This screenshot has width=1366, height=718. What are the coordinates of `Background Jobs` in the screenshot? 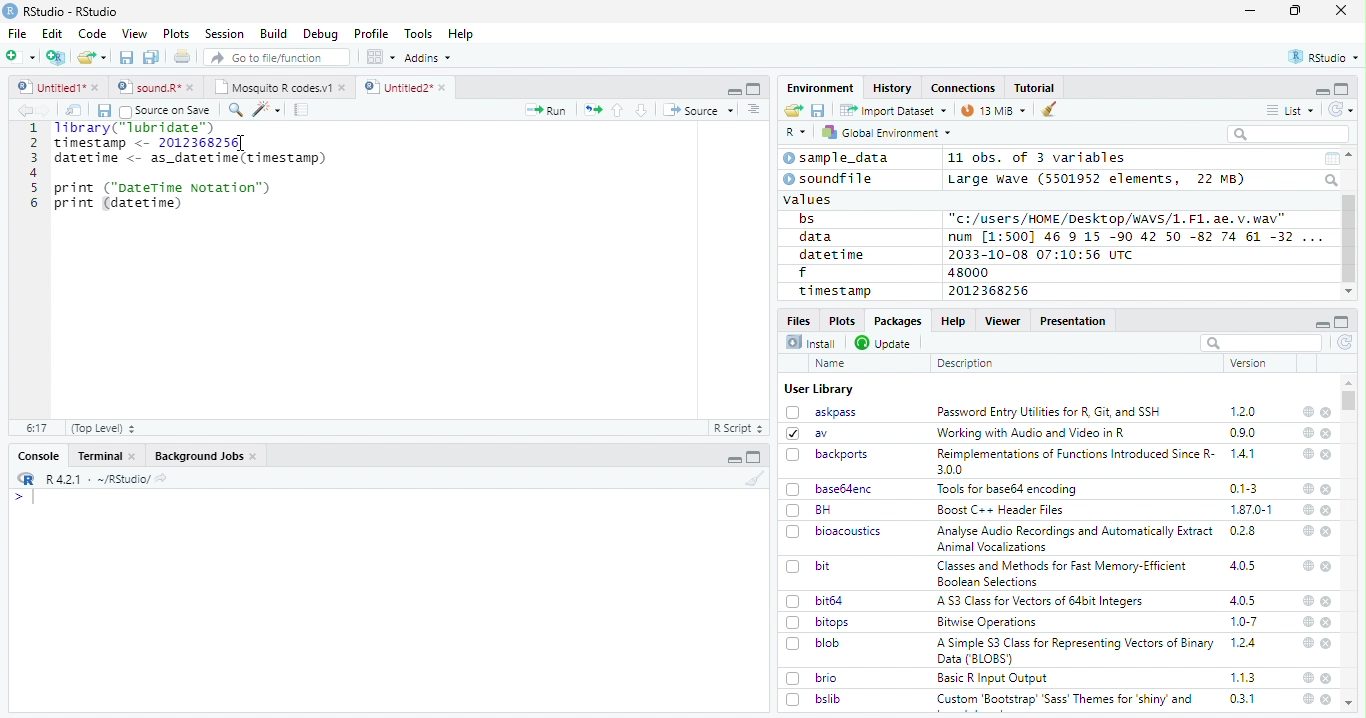 It's located at (206, 456).